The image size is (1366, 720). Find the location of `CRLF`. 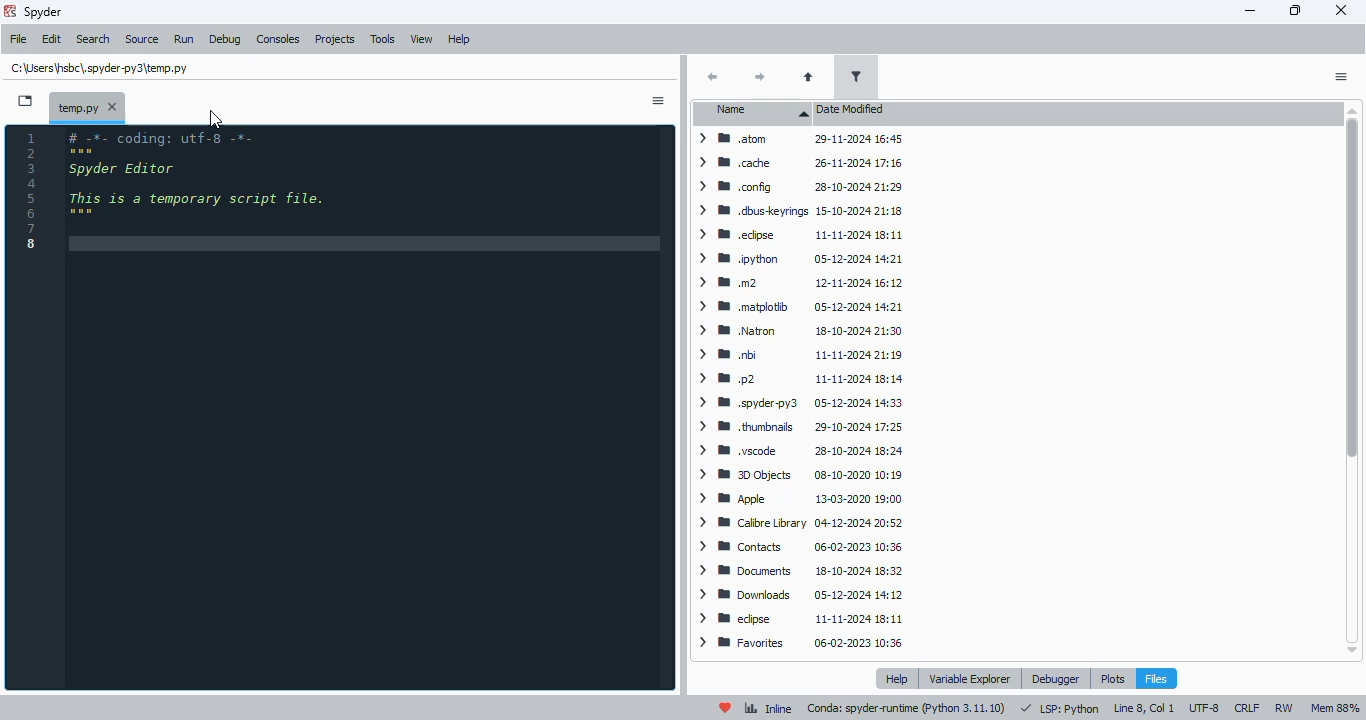

CRLF is located at coordinates (1247, 706).